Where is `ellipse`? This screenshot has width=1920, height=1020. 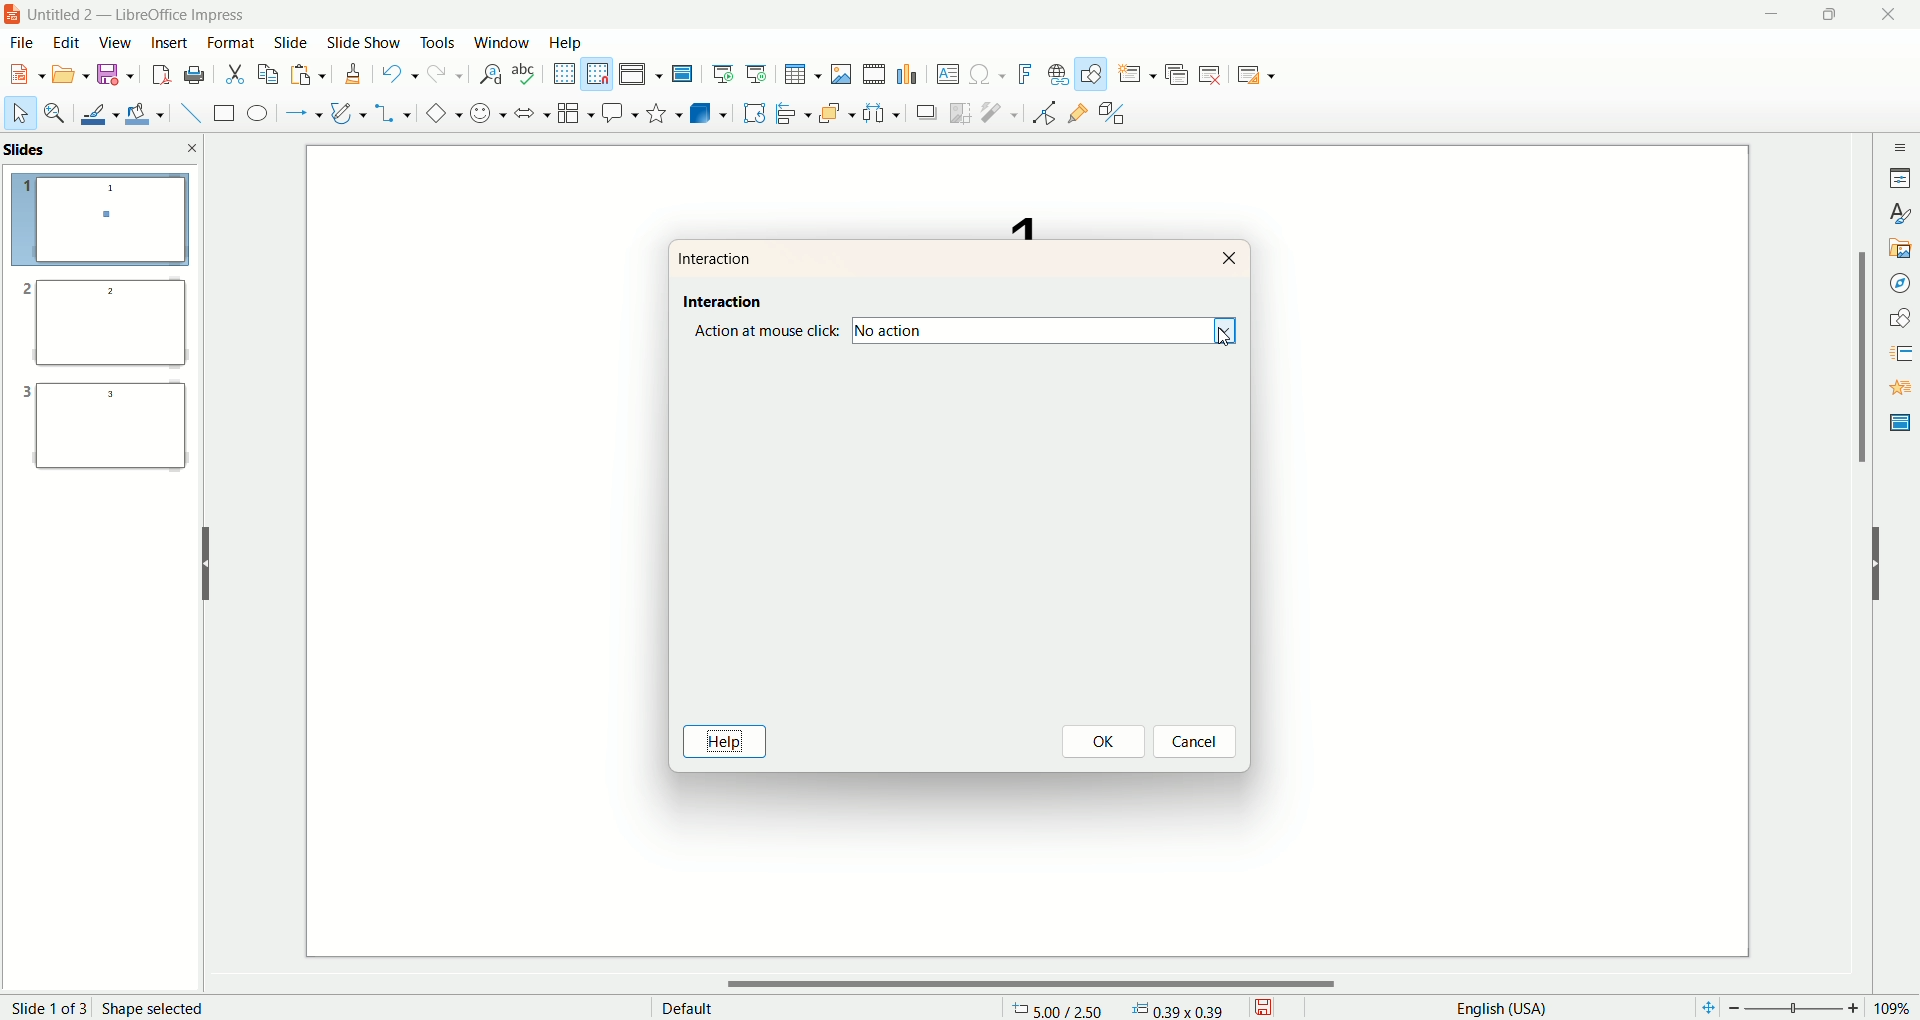 ellipse is located at coordinates (257, 115).